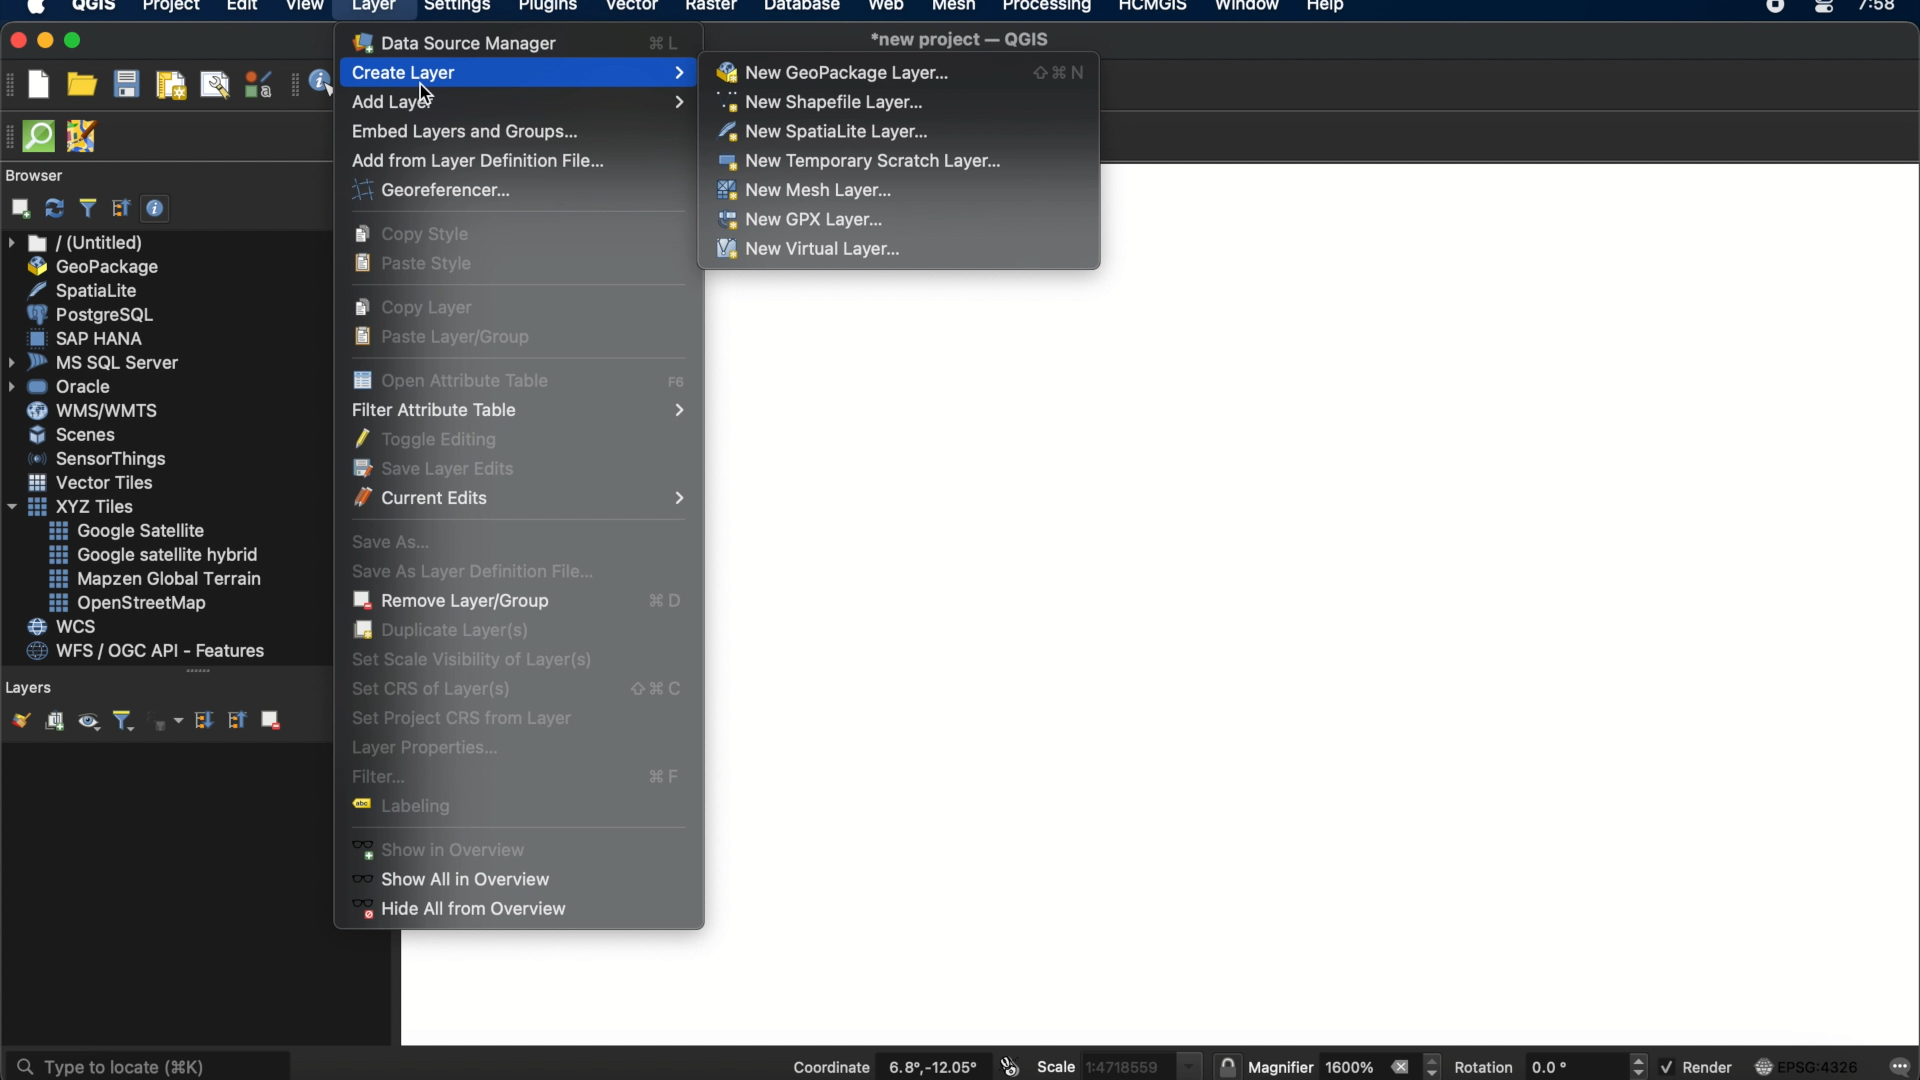 The width and height of the screenshot is (1920, 1080). What do you see at coordinates (168, 8) in the screenshot?
I see `project` at bounding box center [168, 8].